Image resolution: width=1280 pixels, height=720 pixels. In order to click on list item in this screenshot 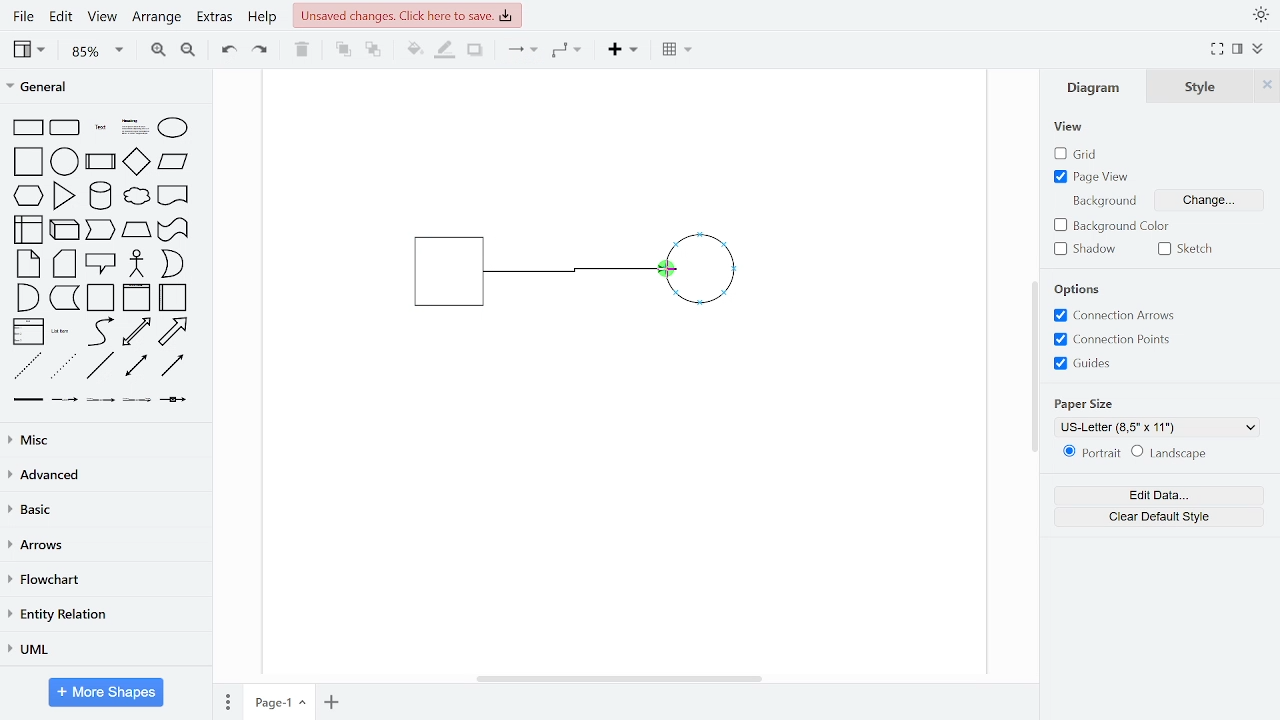, I will do `click(61, 331)`.